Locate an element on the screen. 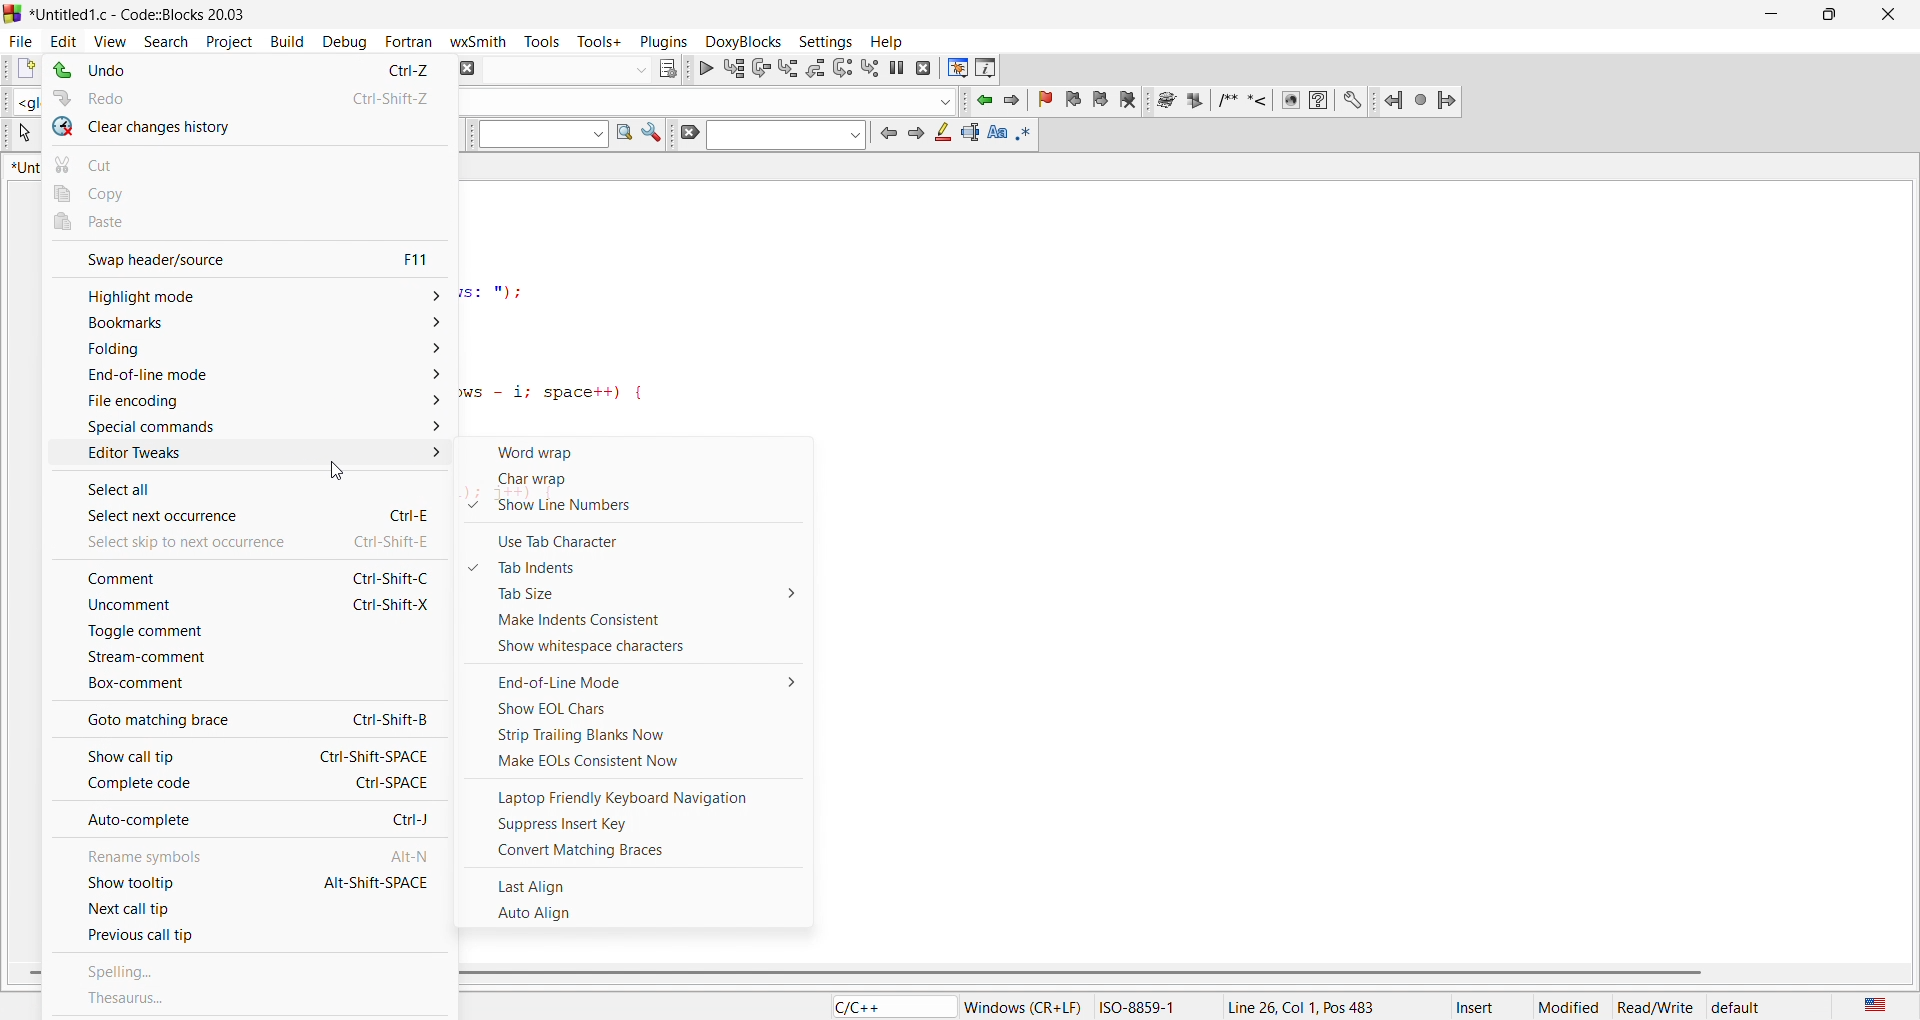 The width and height of the screenshot is (1920, 1020). tools is located at coordinates (542, 40).